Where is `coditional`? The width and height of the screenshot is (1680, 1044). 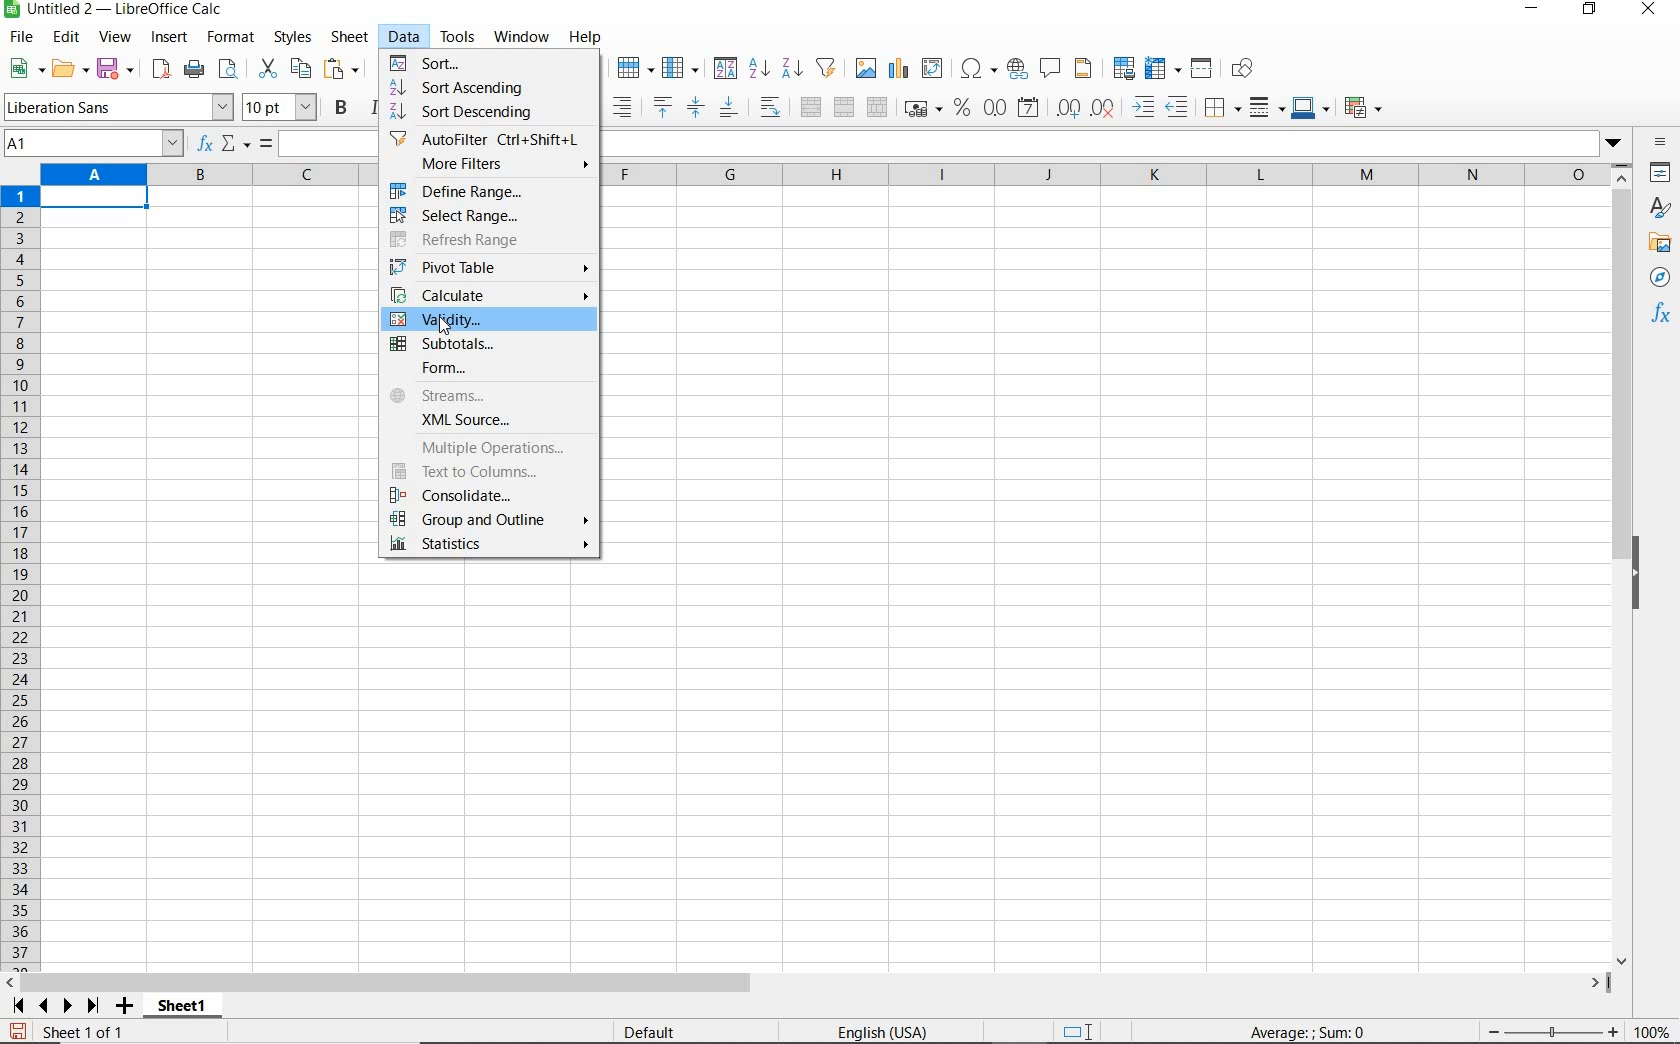 coditional is located at coordinates (1361, 108).